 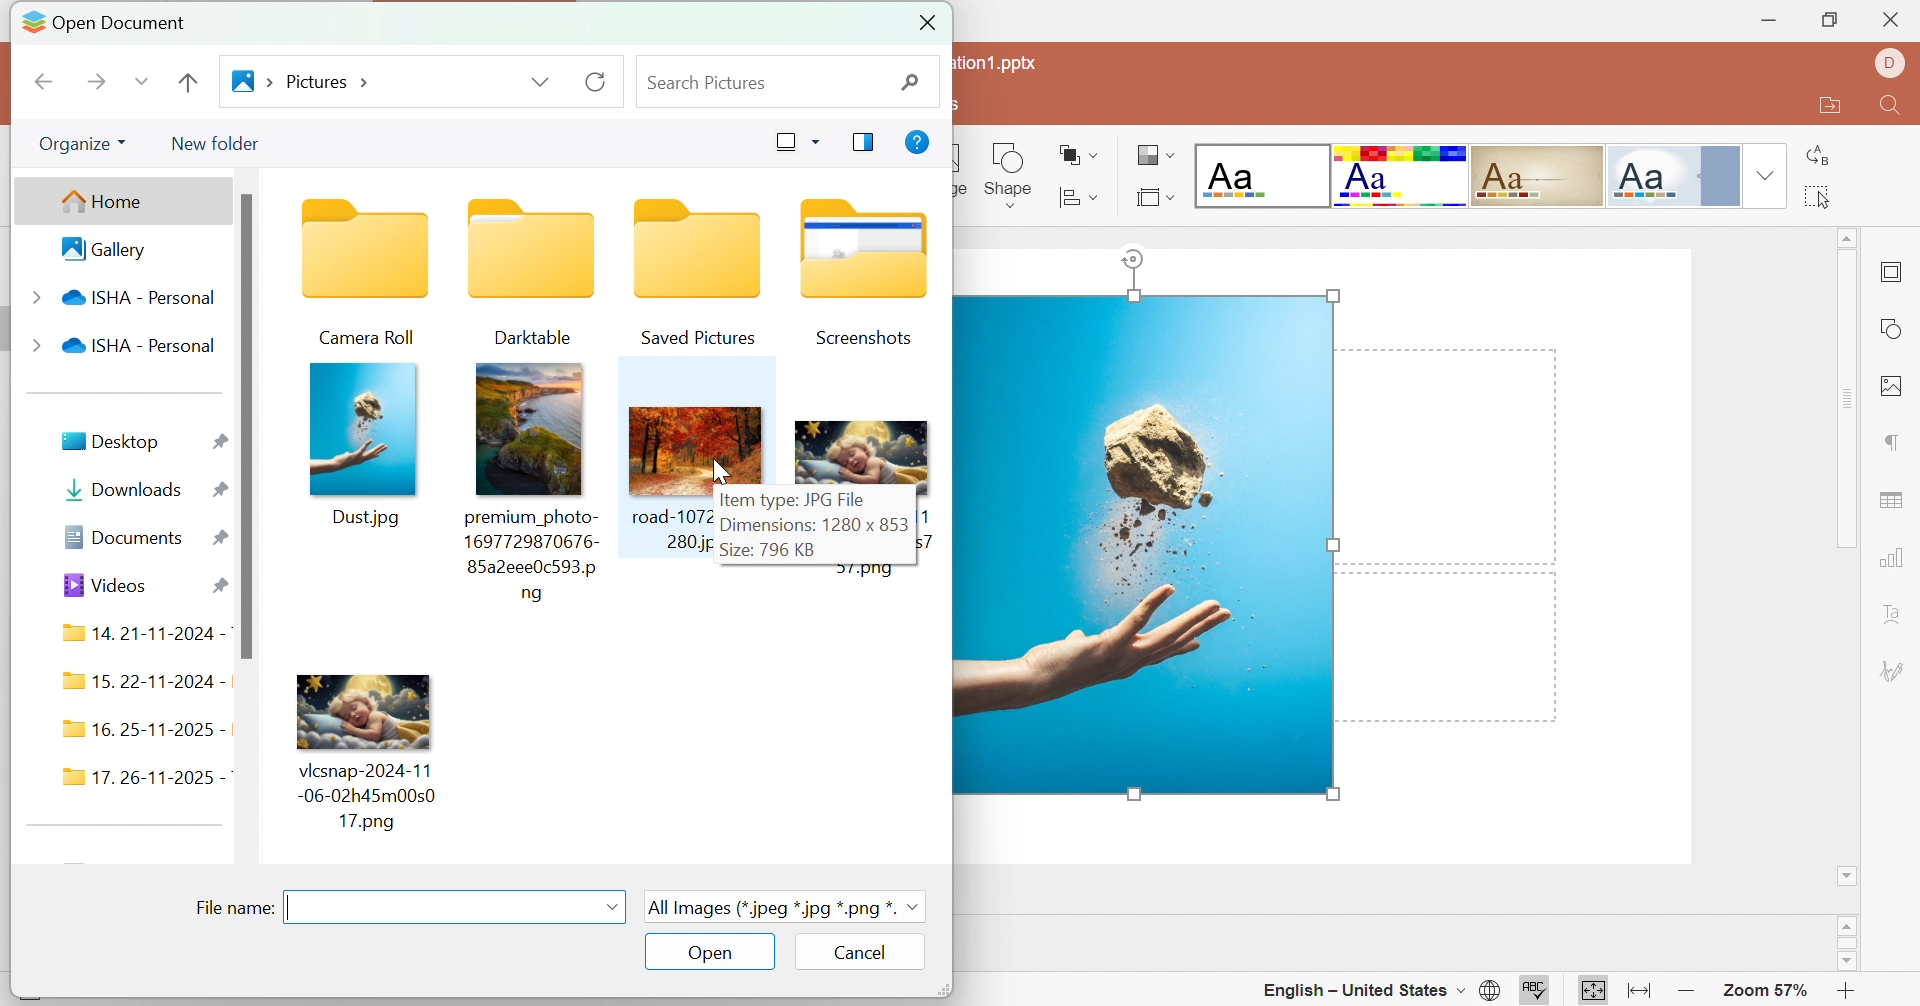 What do you see at coordinates (139, 343) in the screenshot?
I see `ISHA Personal` at bounding box center [139, 343].